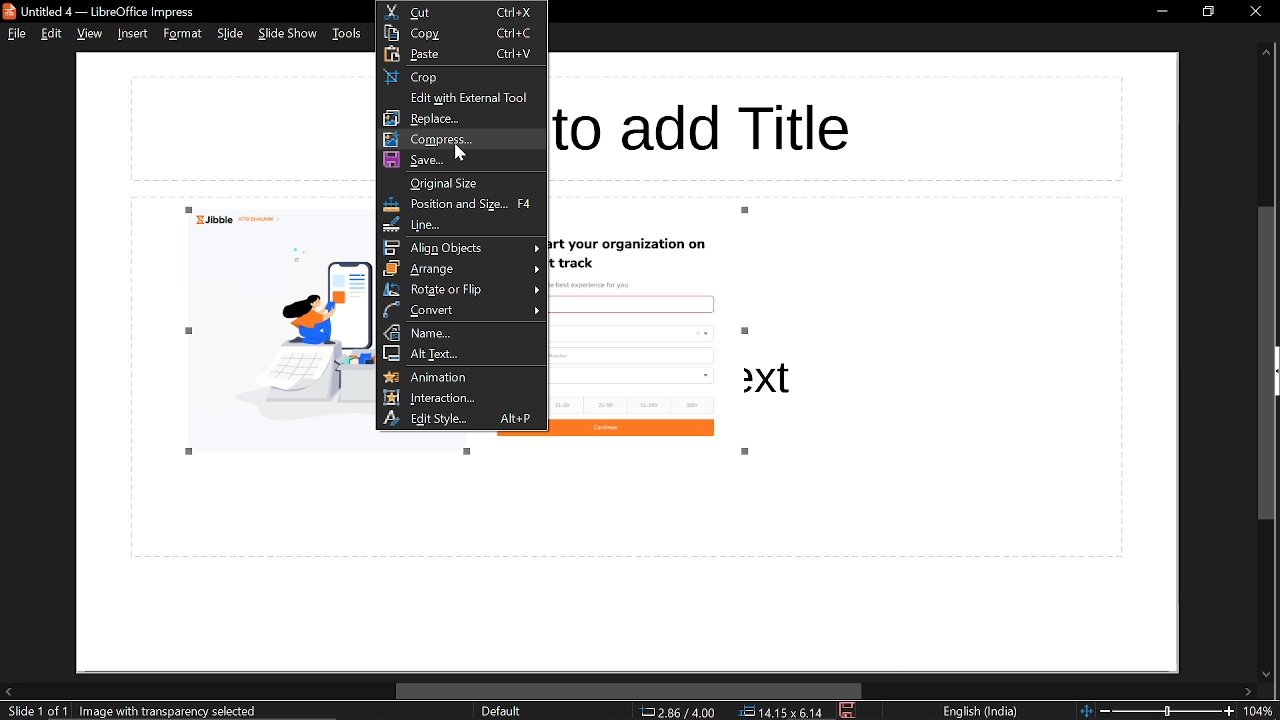  I want to click on view, so click(89, 35).